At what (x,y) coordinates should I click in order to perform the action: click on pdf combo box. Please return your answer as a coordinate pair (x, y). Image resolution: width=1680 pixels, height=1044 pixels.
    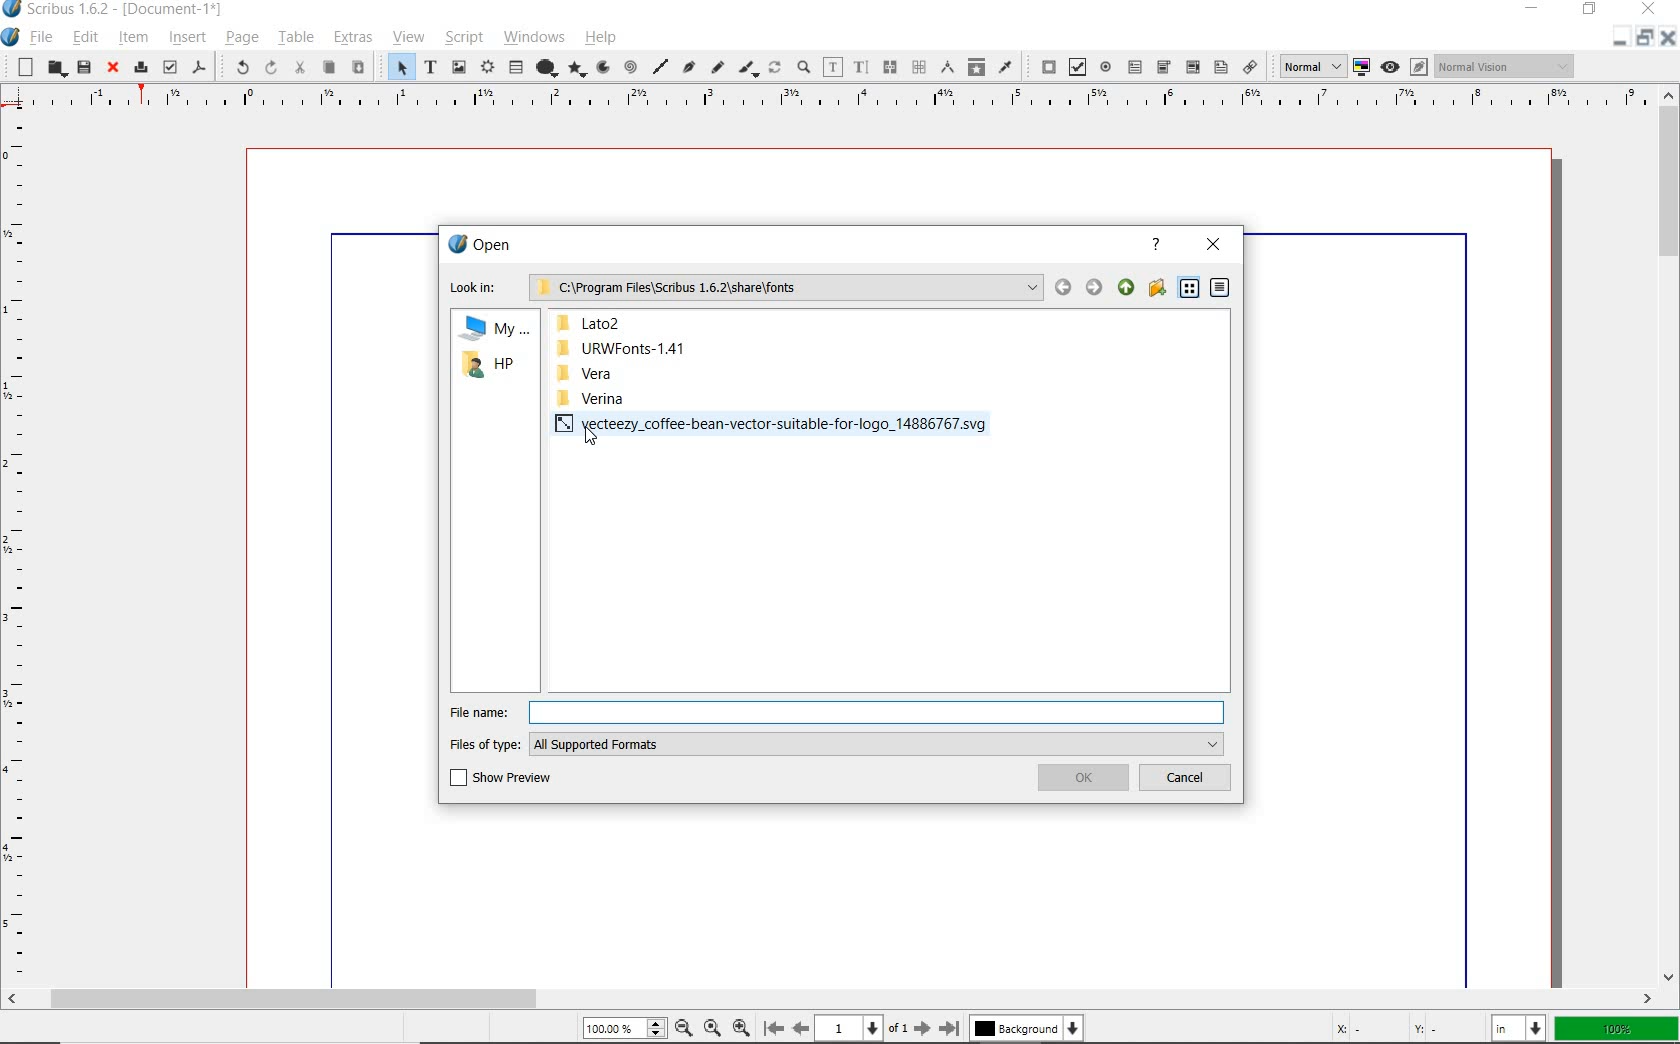
    Looking at the image, I should click on (1191, 66).